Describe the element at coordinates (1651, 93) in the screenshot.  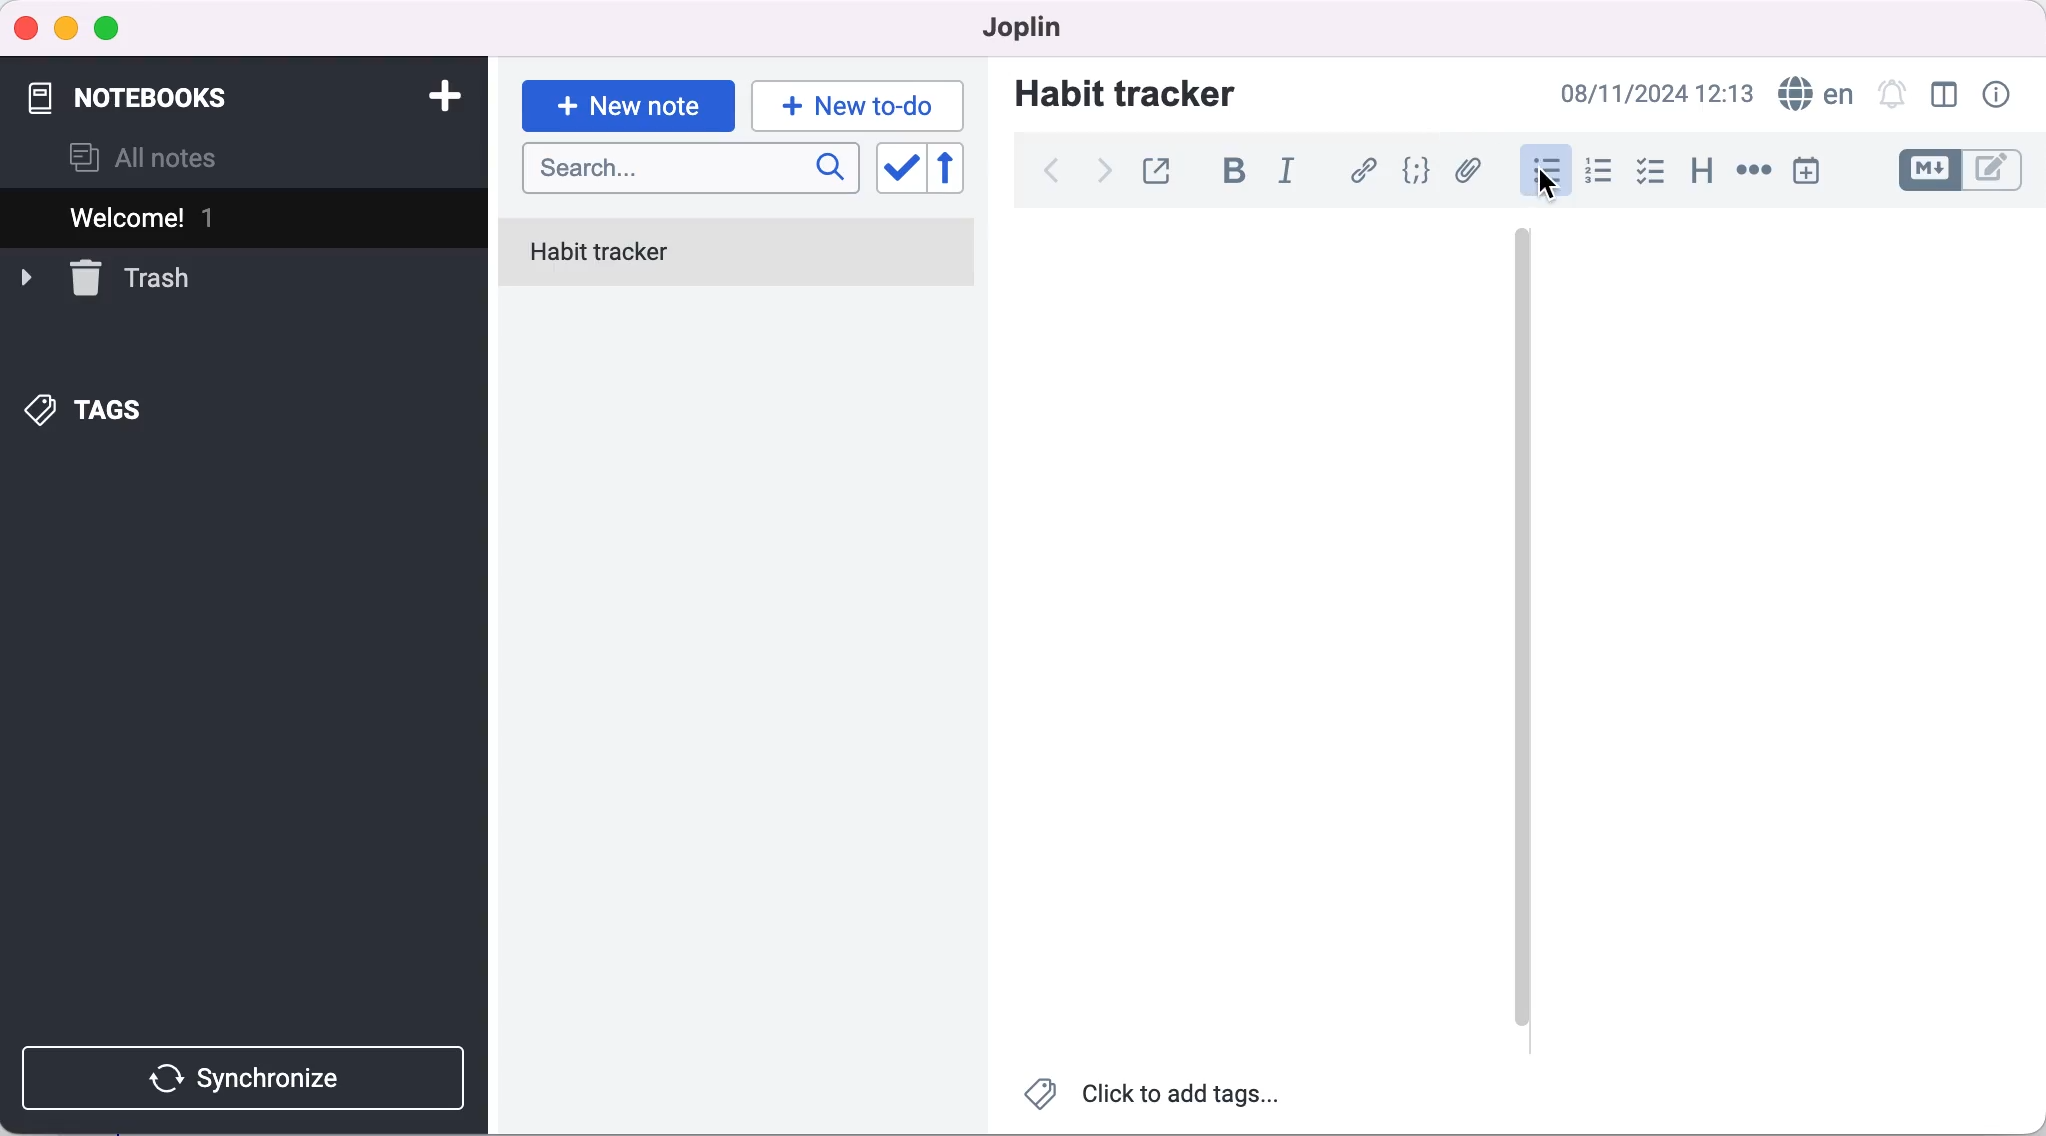
I see `08/11/2024 12:13` at that location.